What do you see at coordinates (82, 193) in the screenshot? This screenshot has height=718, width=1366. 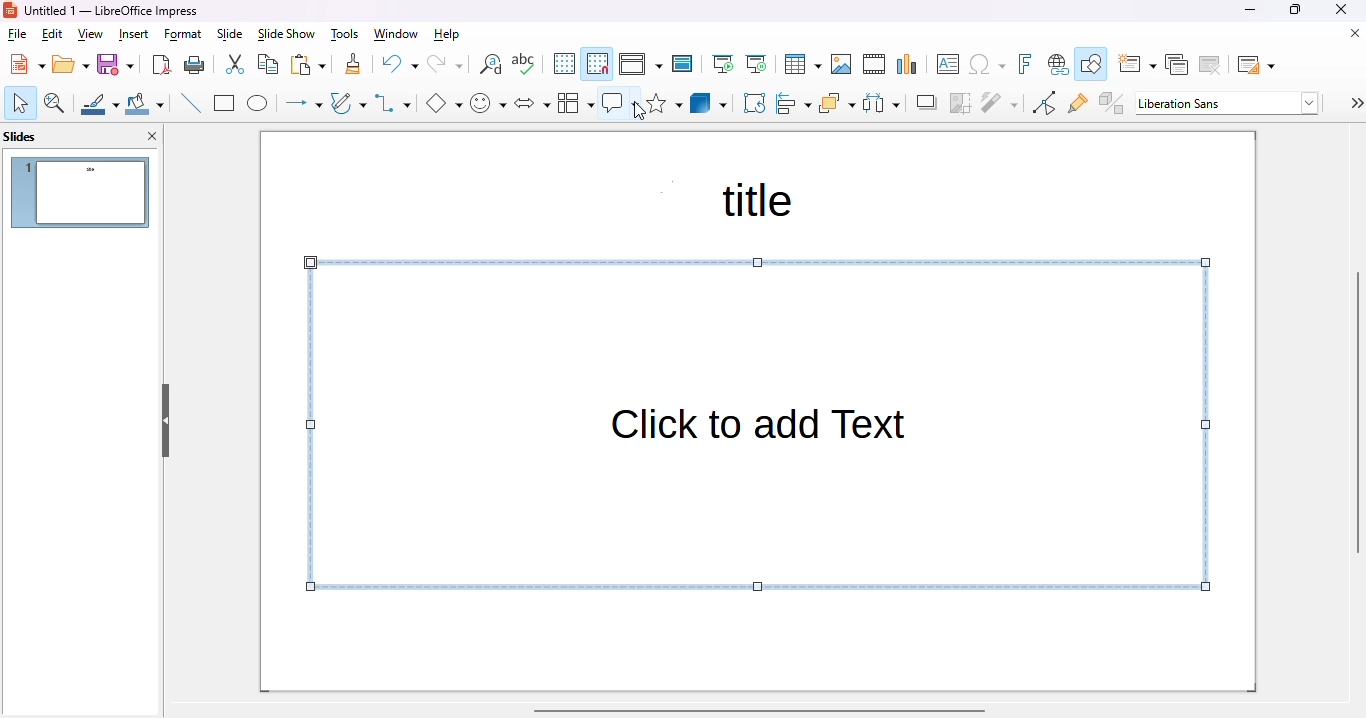 I see `slide 1` at bounding box center [82, 193].